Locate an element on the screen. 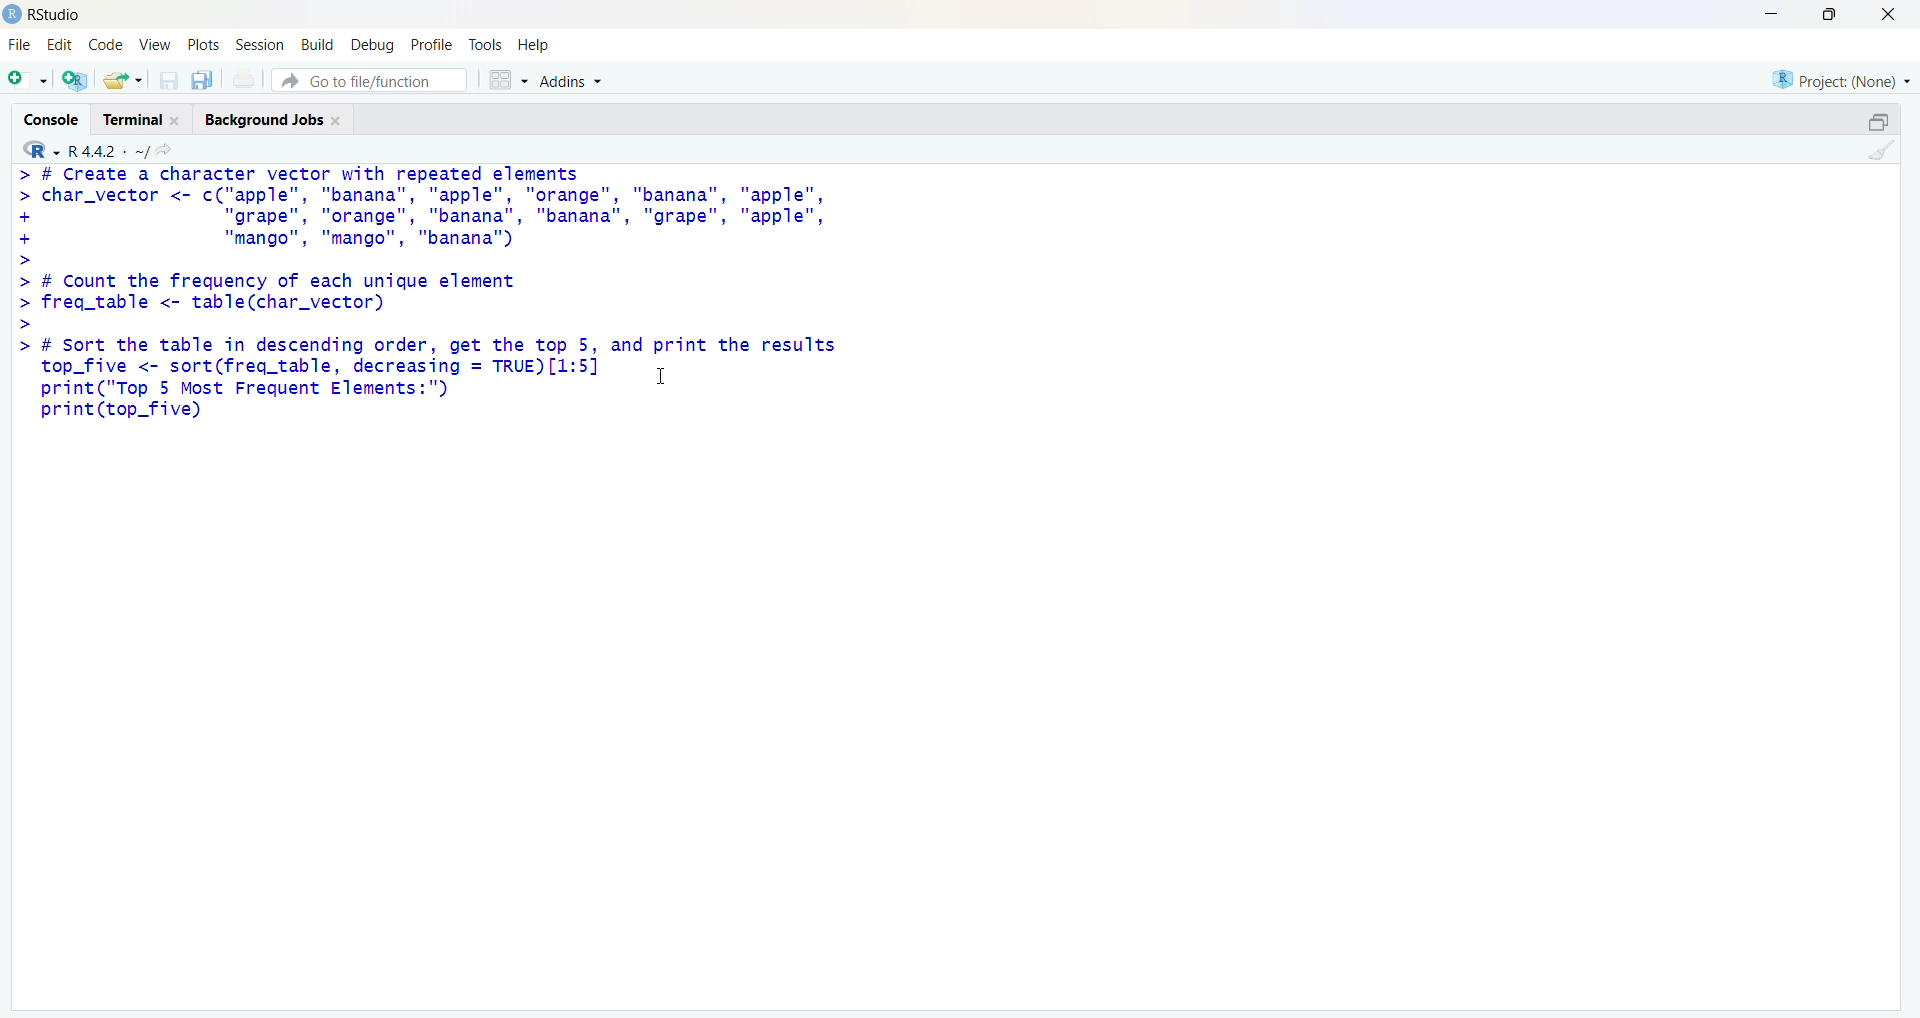 Image resolution: width=1920 pixels, height=1018 pixels. Profile is located at coordinates (432, 46).